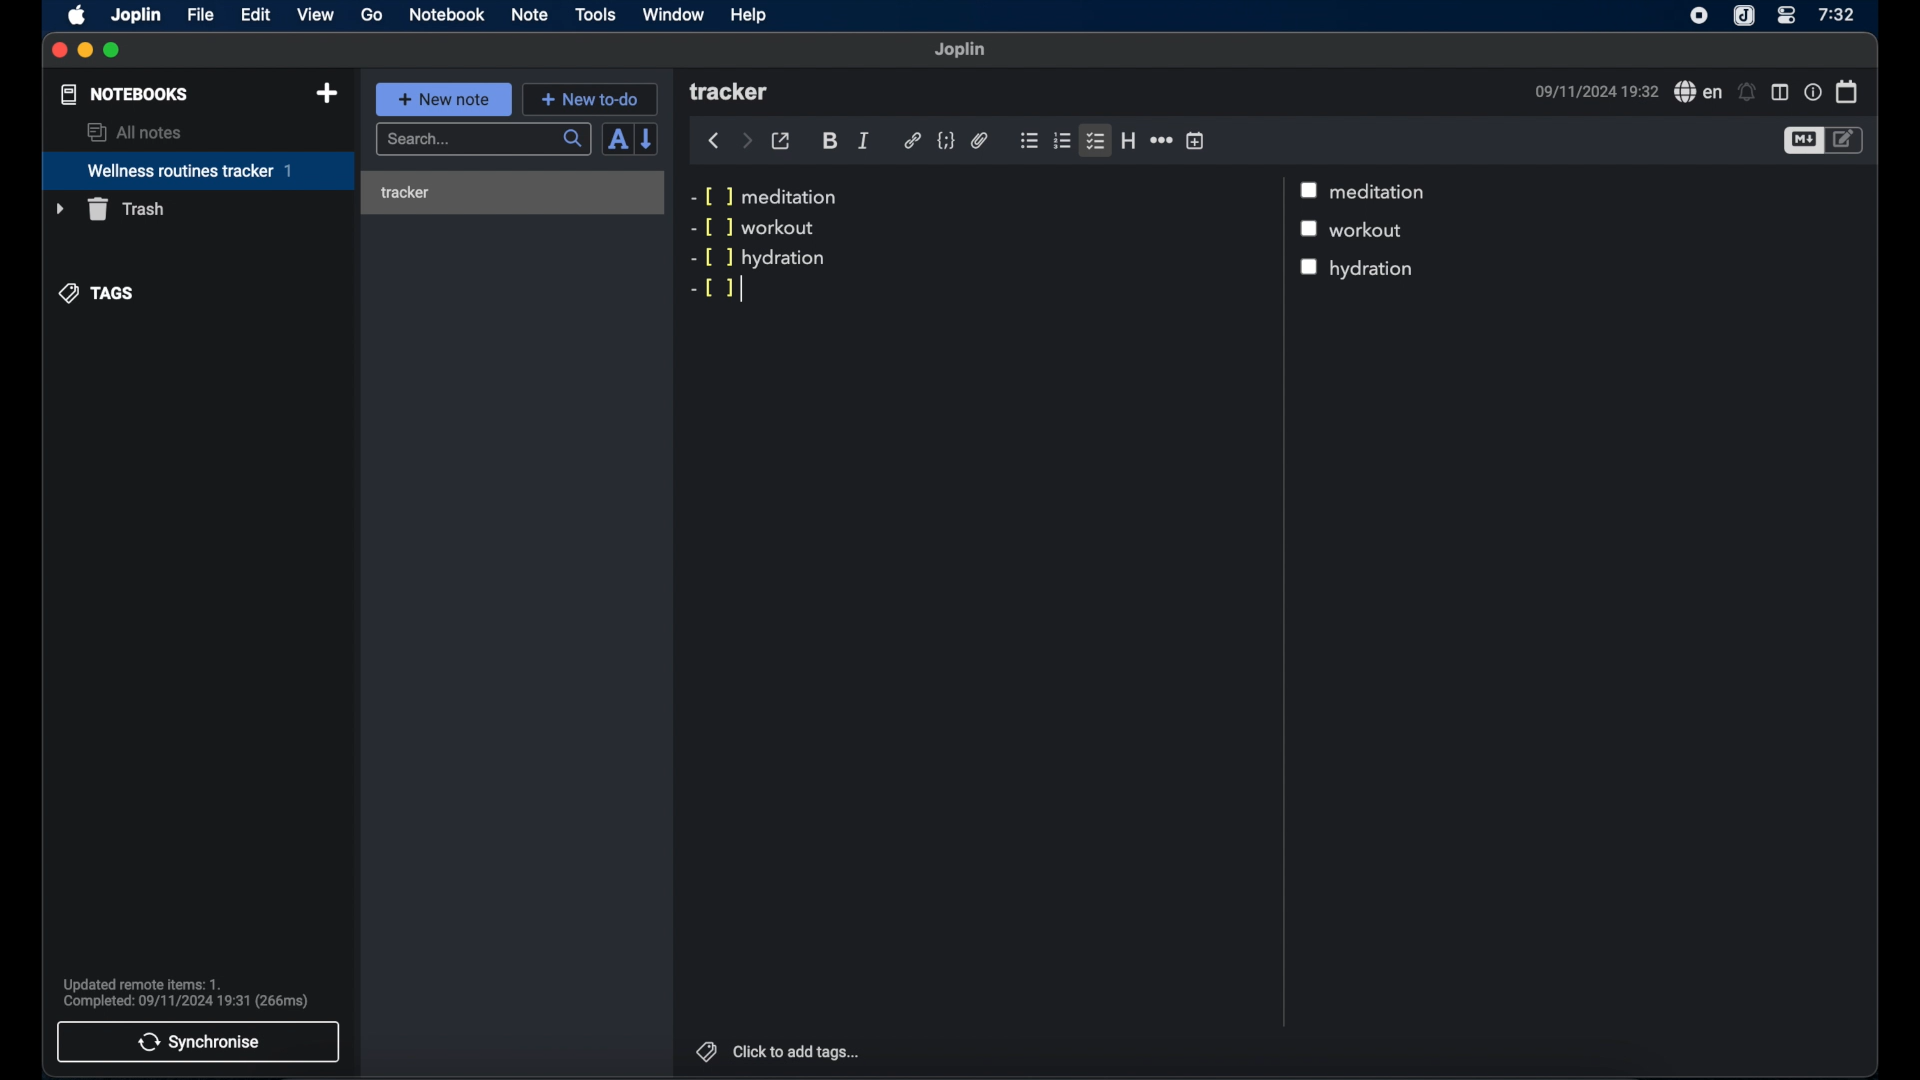  Describe the element at coordinates (674, 14) in the screenshot. I see `window` at that location.